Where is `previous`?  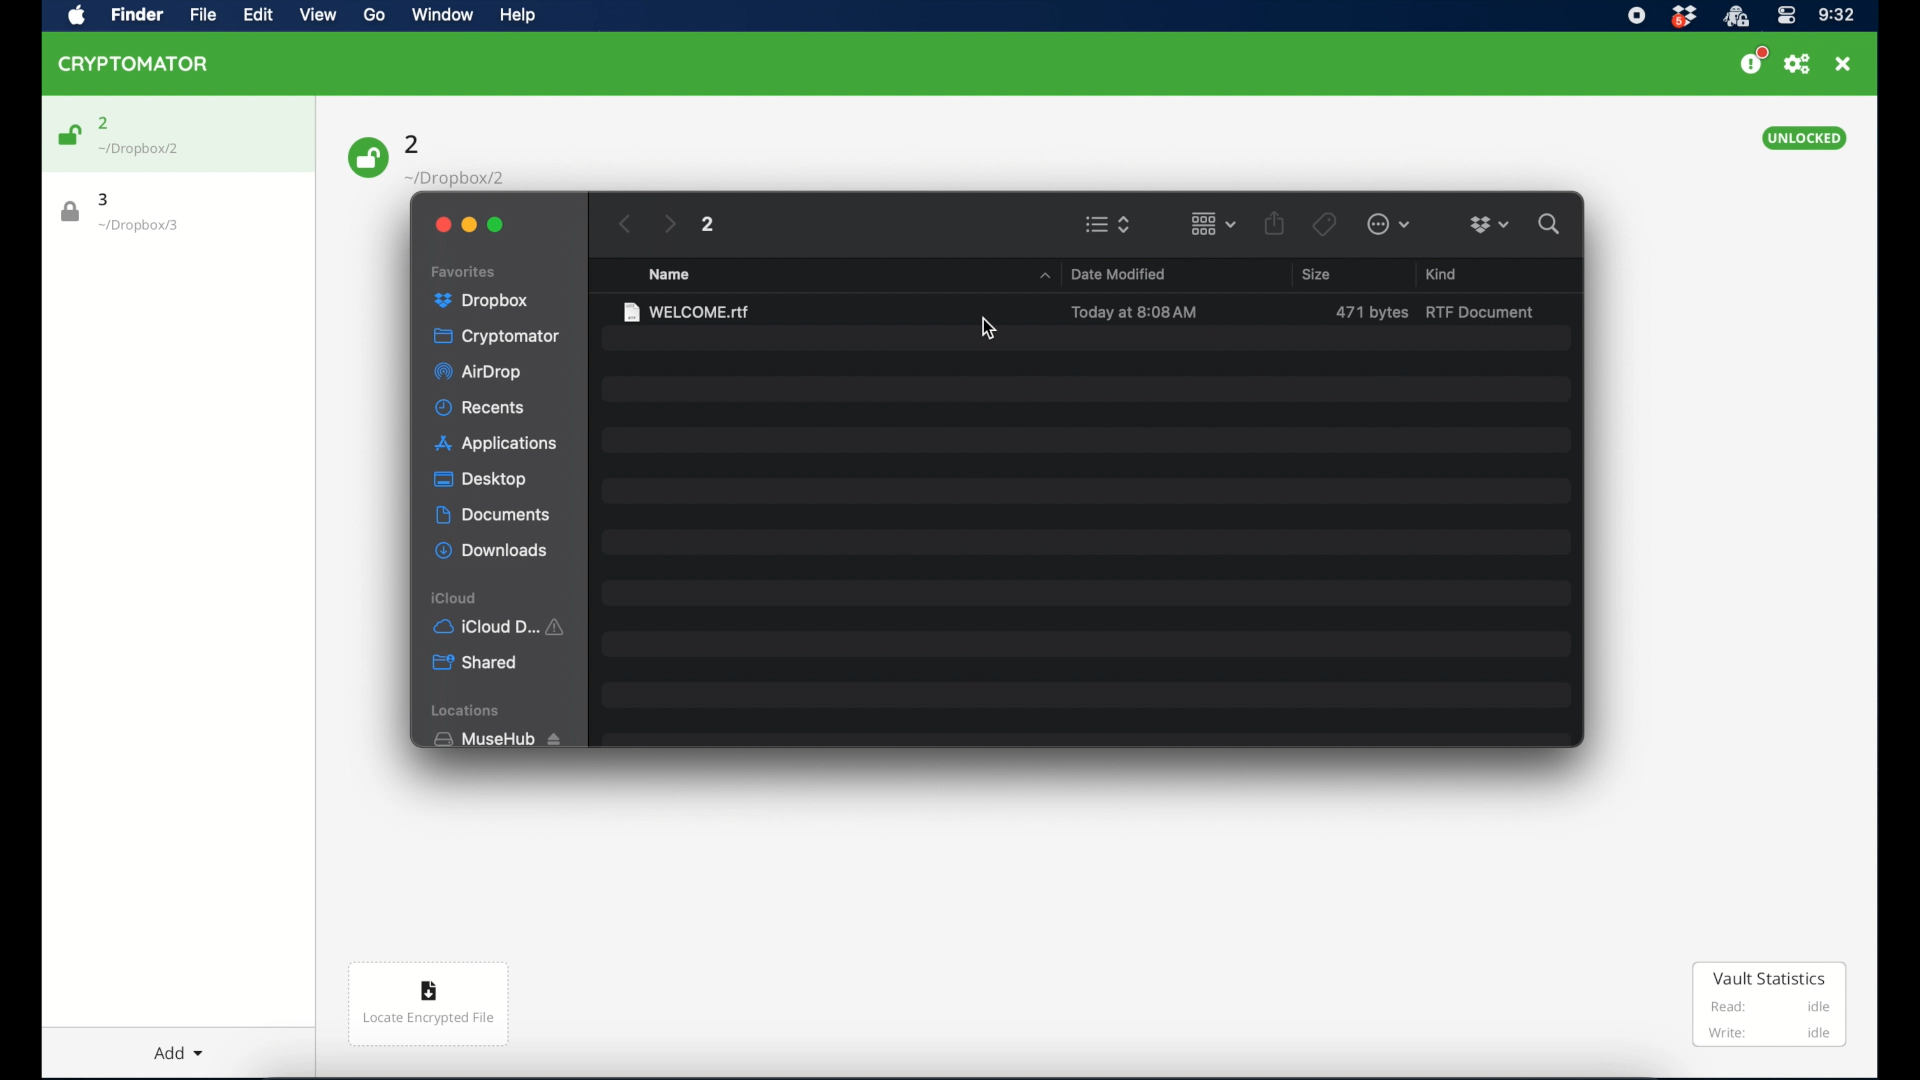
previous is located at coordinates (625, 224).